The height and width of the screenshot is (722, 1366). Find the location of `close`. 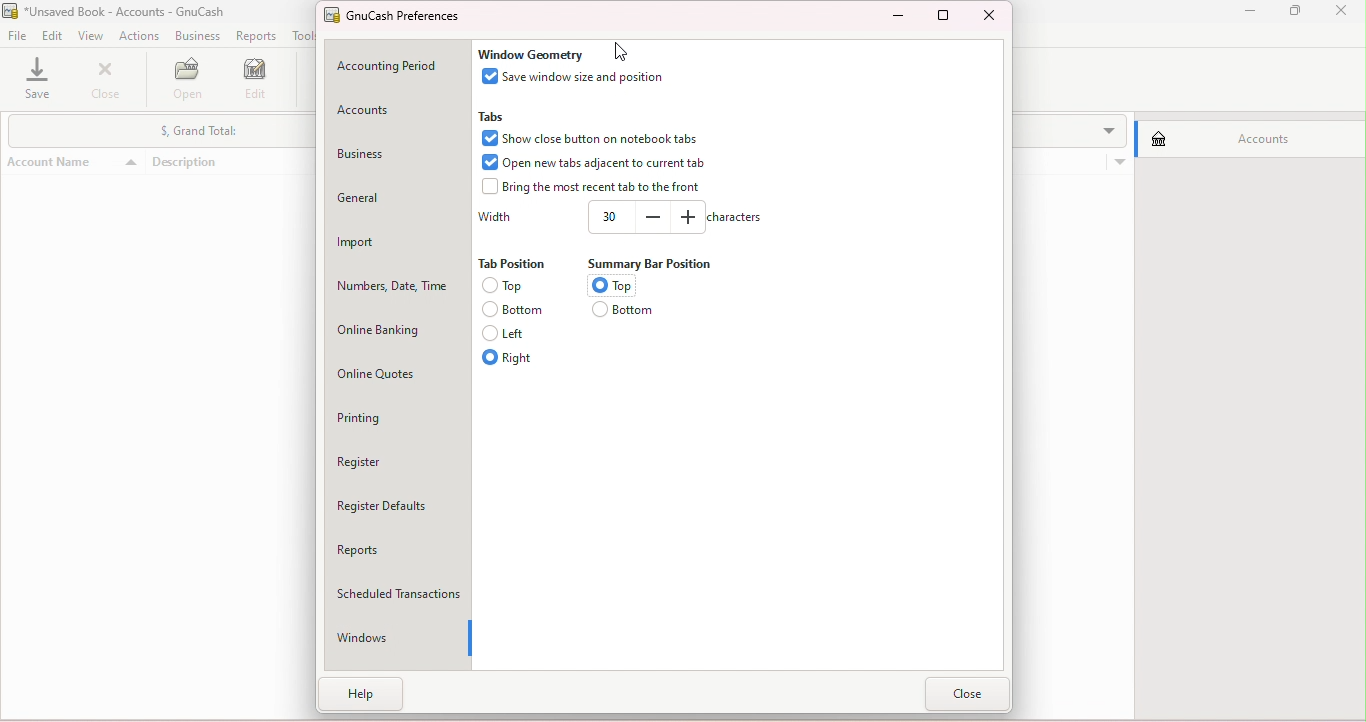

close is located at coordinates (1346, 13).